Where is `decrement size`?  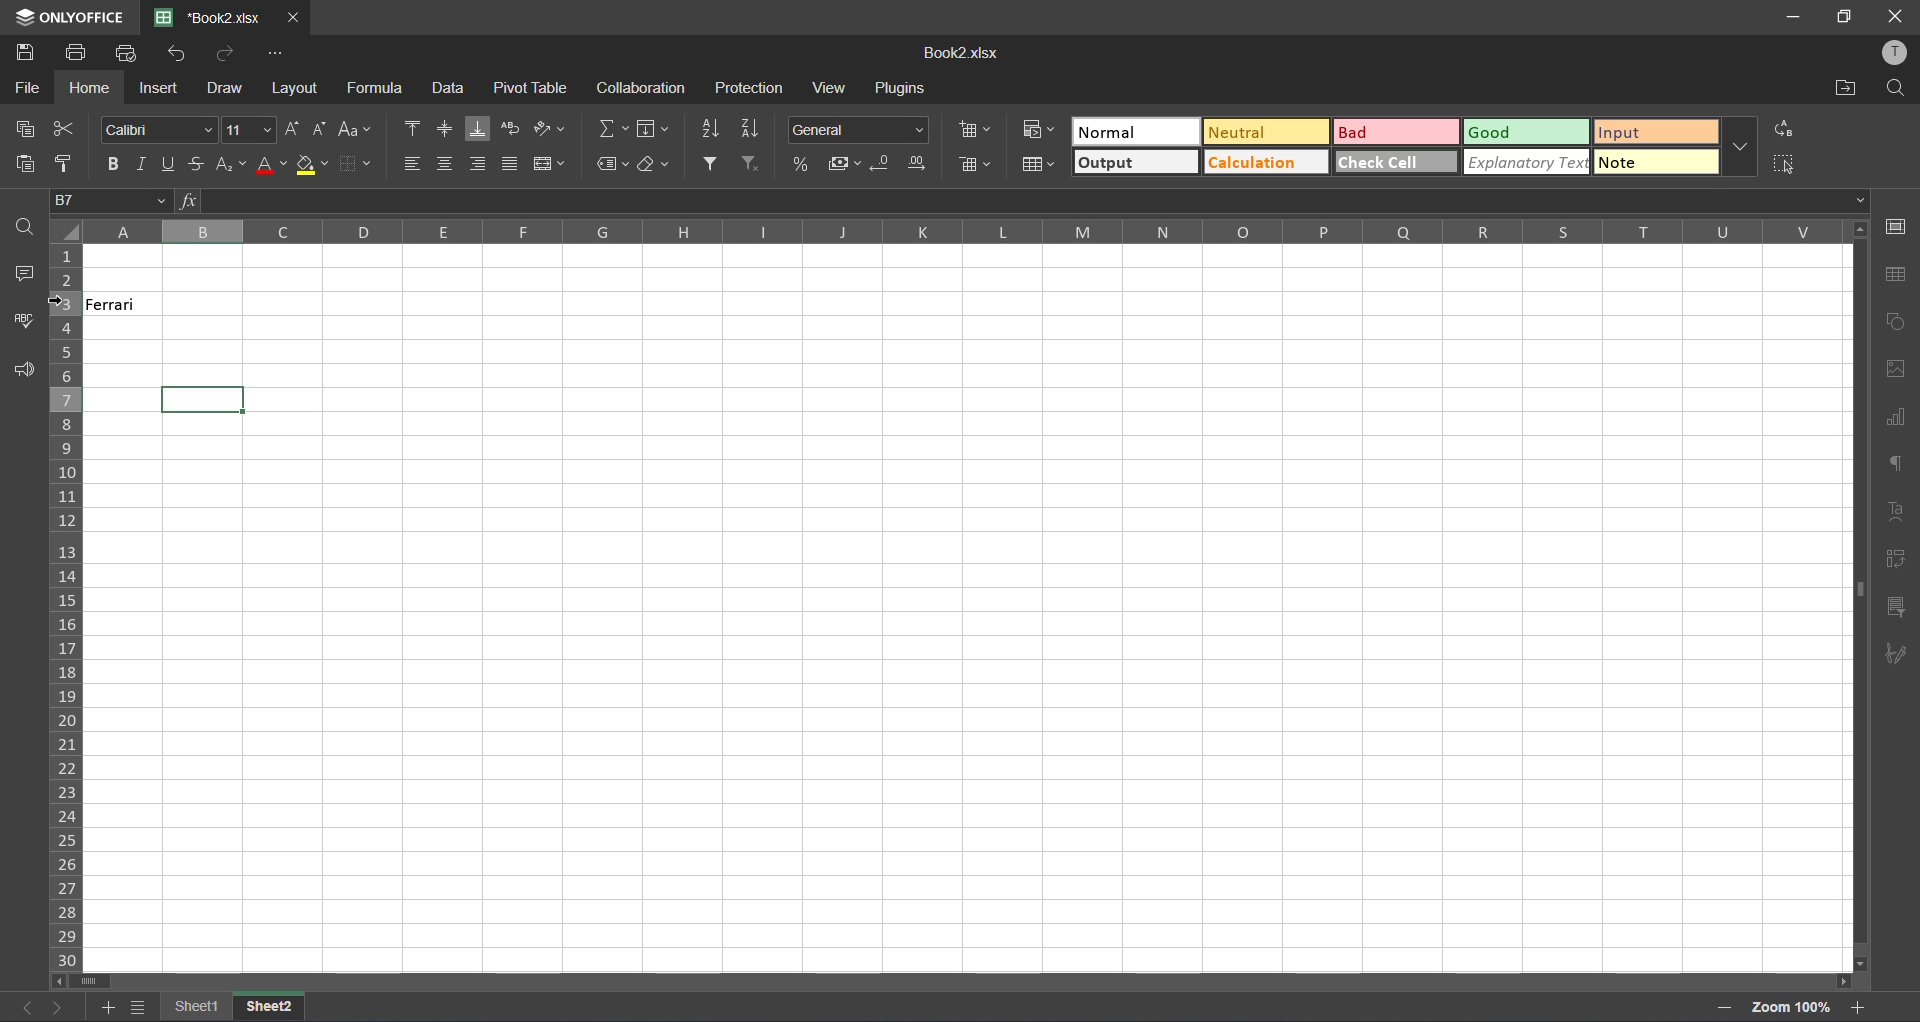 decrement size is located at coordinates (315, 129).